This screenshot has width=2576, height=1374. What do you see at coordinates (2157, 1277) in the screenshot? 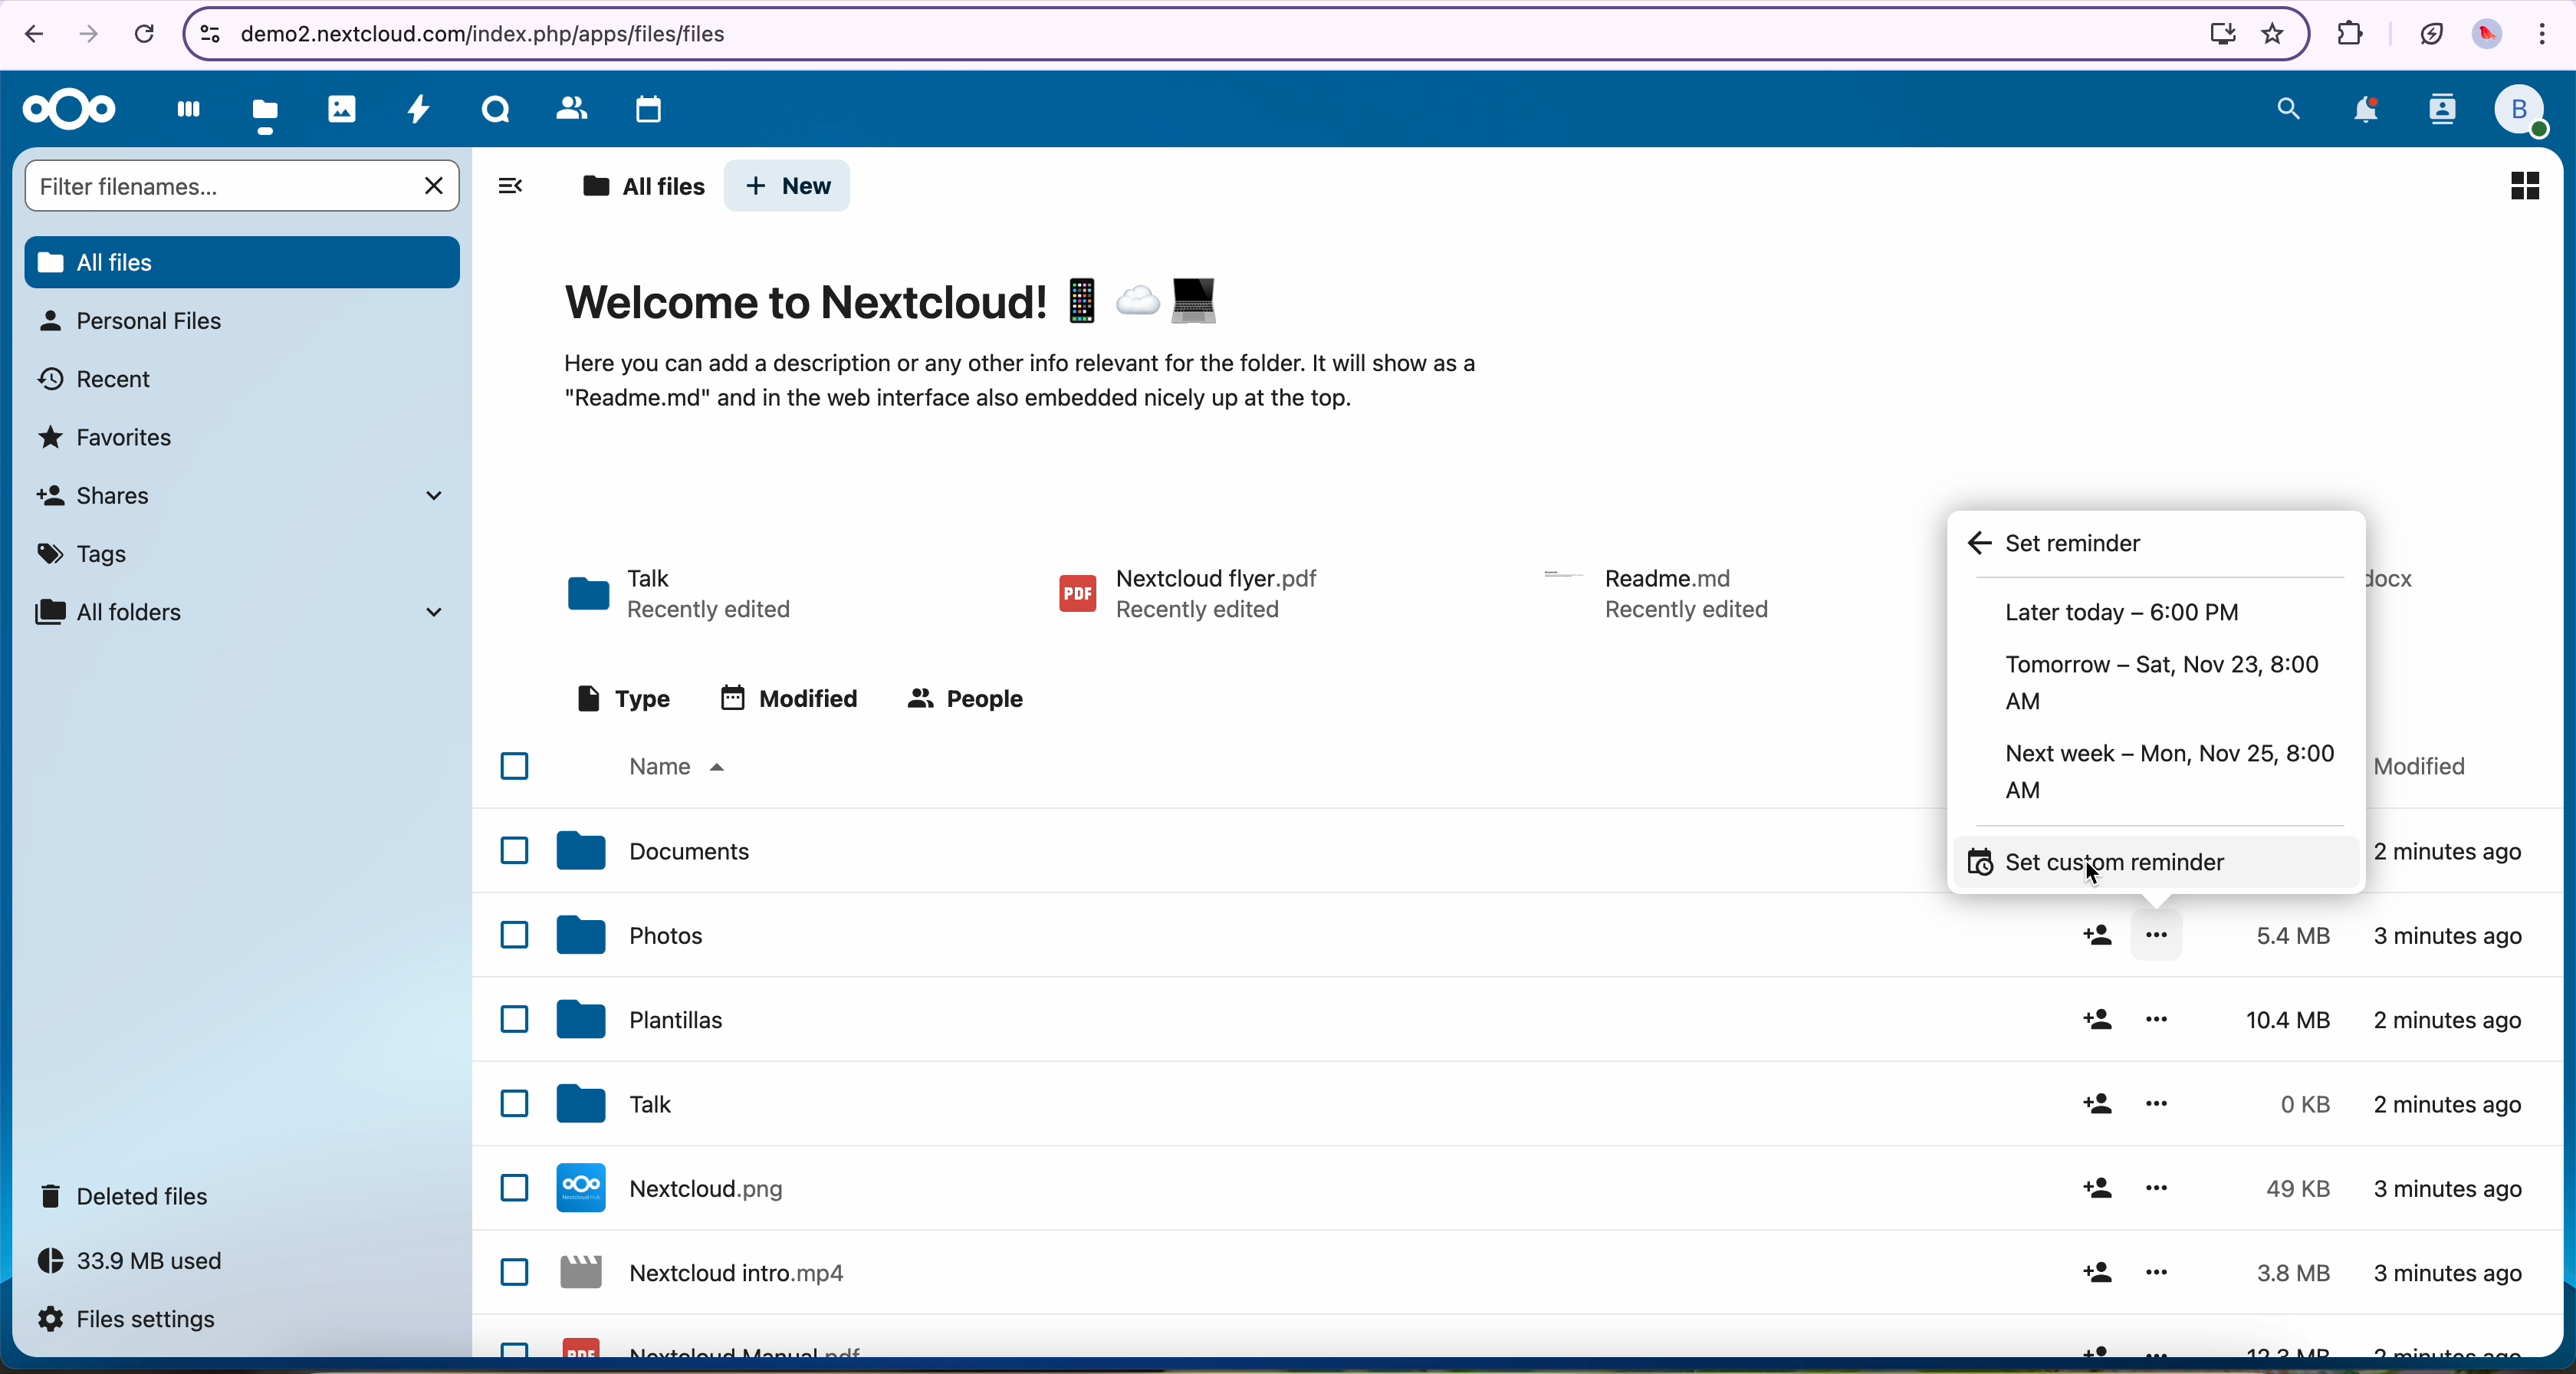
I see `more options` at bounding box center [2157, 1277].